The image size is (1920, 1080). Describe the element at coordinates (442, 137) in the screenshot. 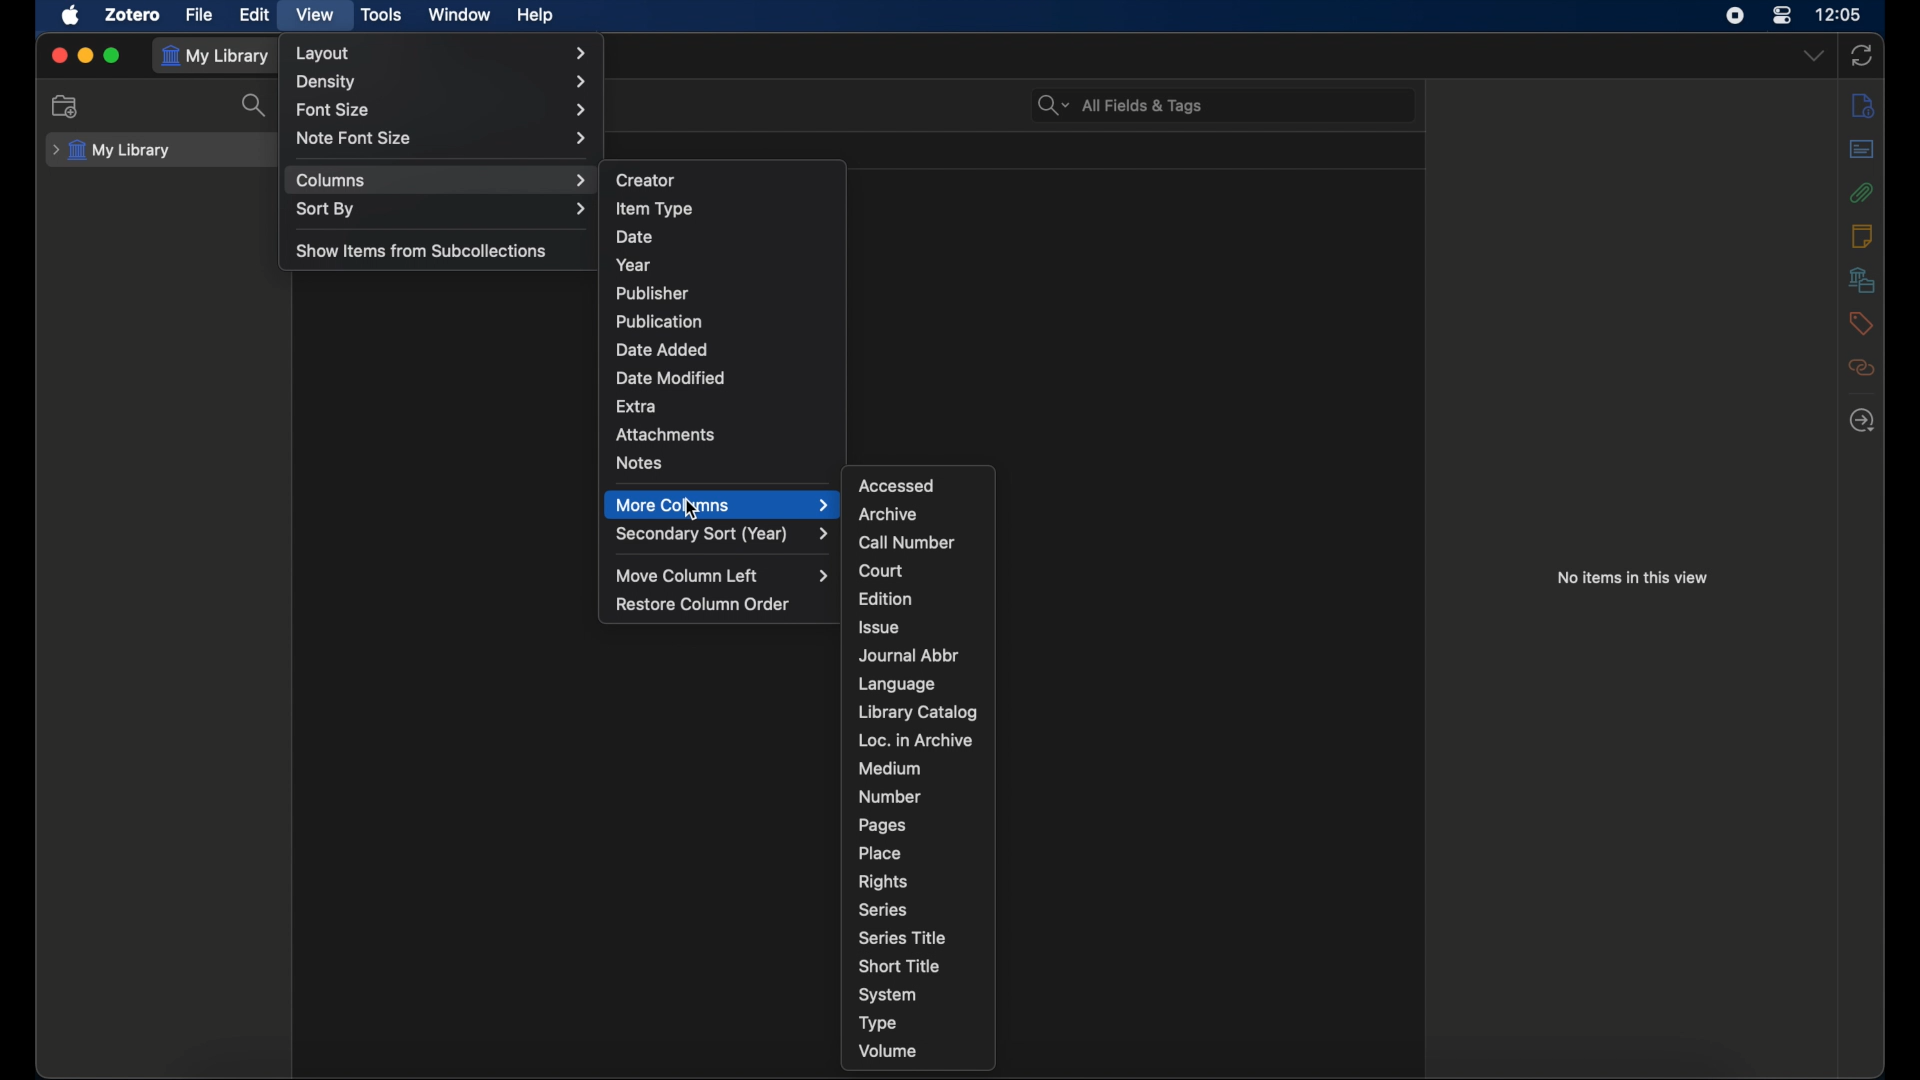

I see `note font size` at that location.